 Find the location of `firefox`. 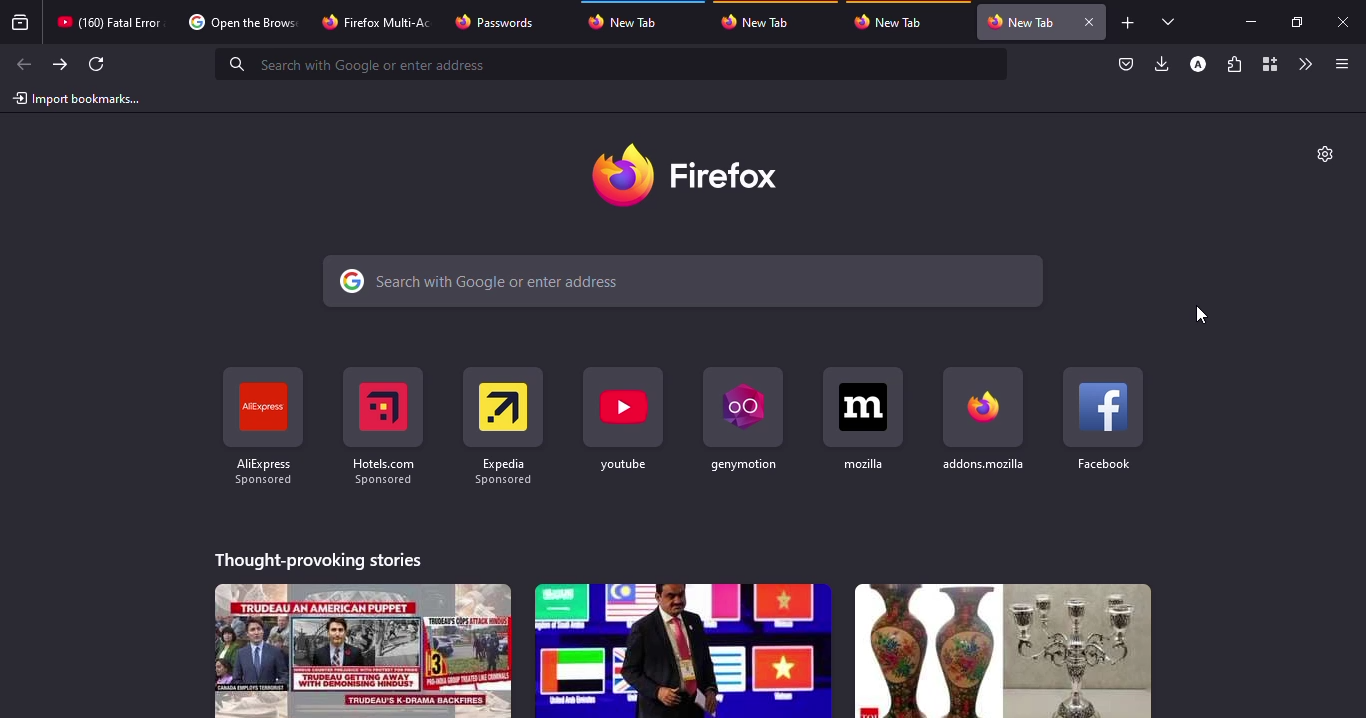

firefox is located at coordinates (690, 171).